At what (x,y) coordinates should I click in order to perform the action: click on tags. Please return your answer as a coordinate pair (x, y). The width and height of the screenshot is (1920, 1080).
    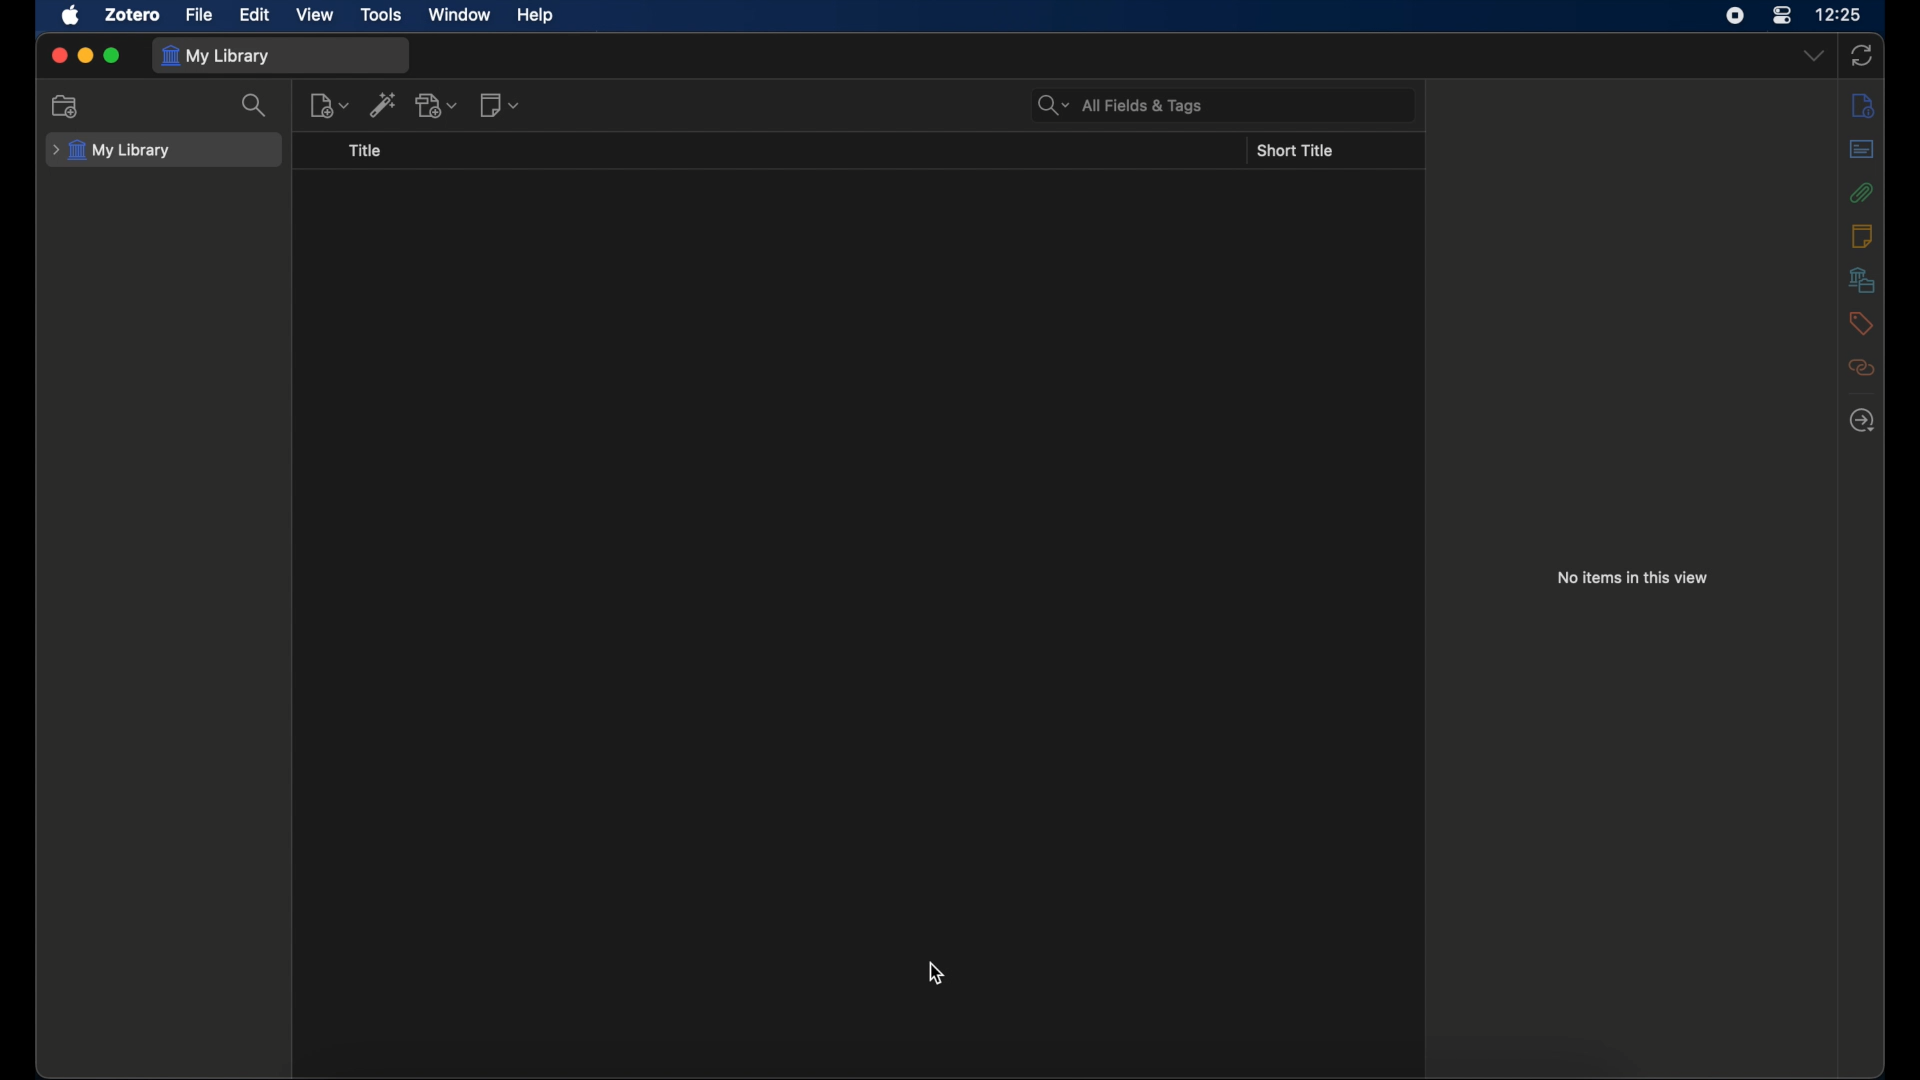
    Looking at the image, I should click on (1860, 323).